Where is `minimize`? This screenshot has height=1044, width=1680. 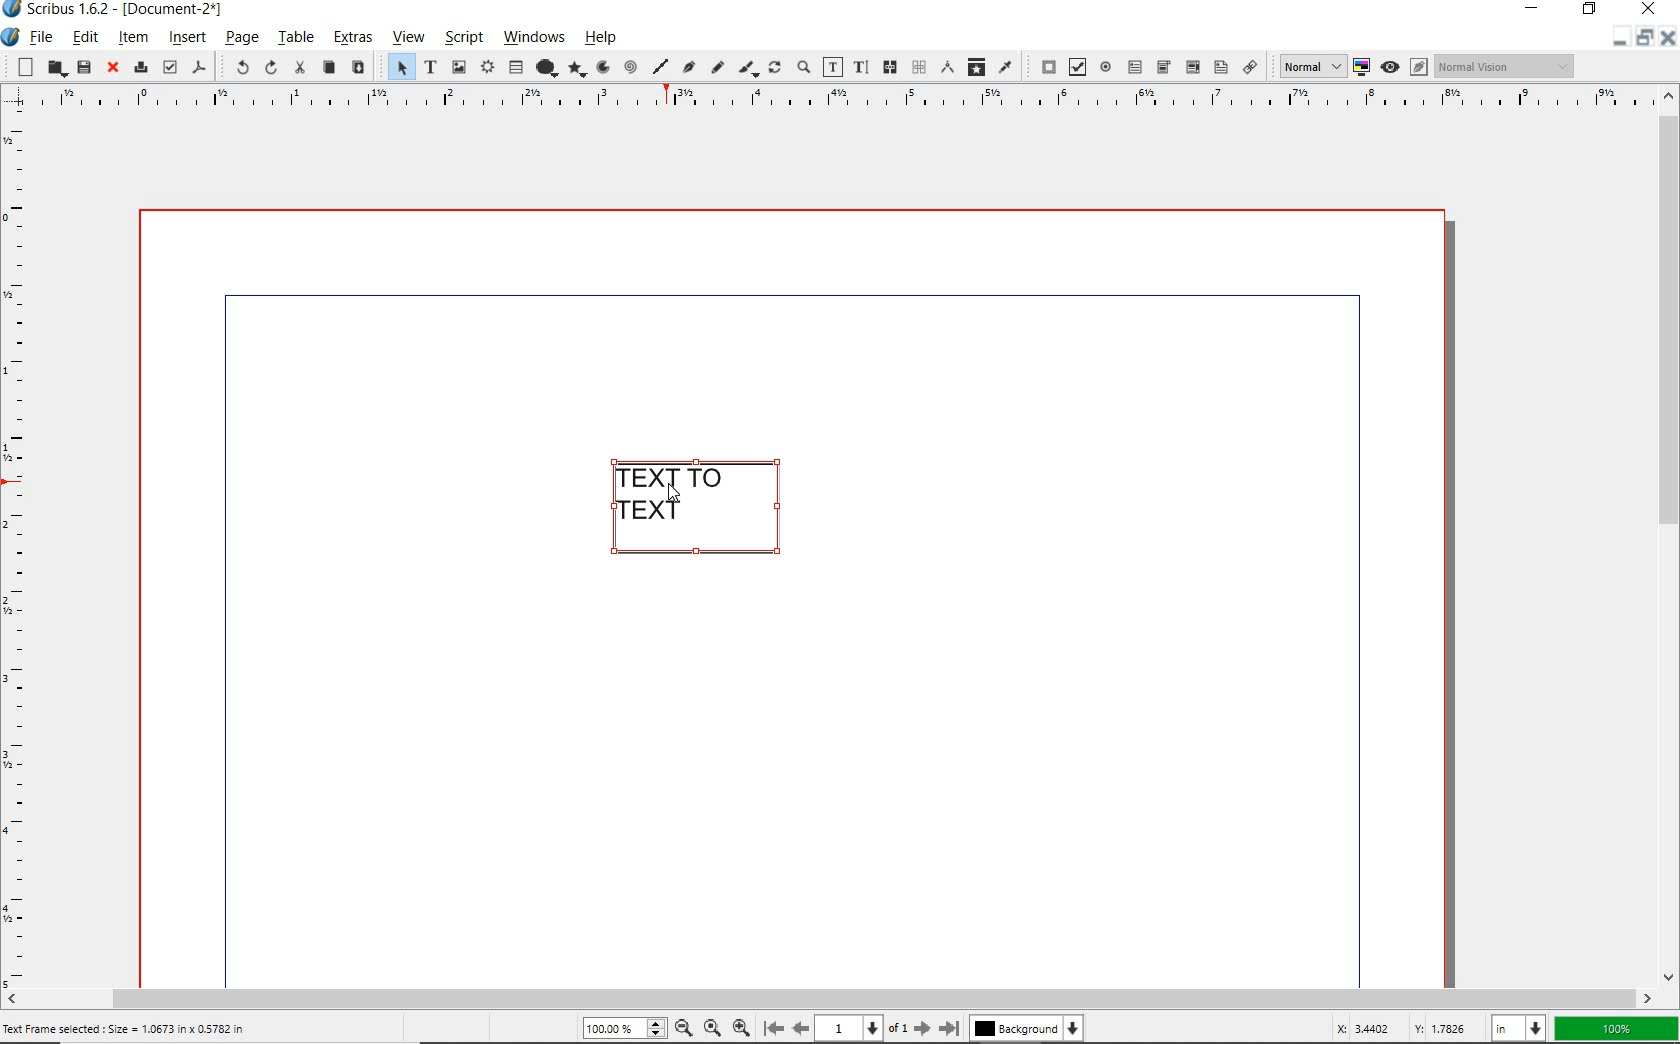
minimize is located at coordinates (1618, 41).